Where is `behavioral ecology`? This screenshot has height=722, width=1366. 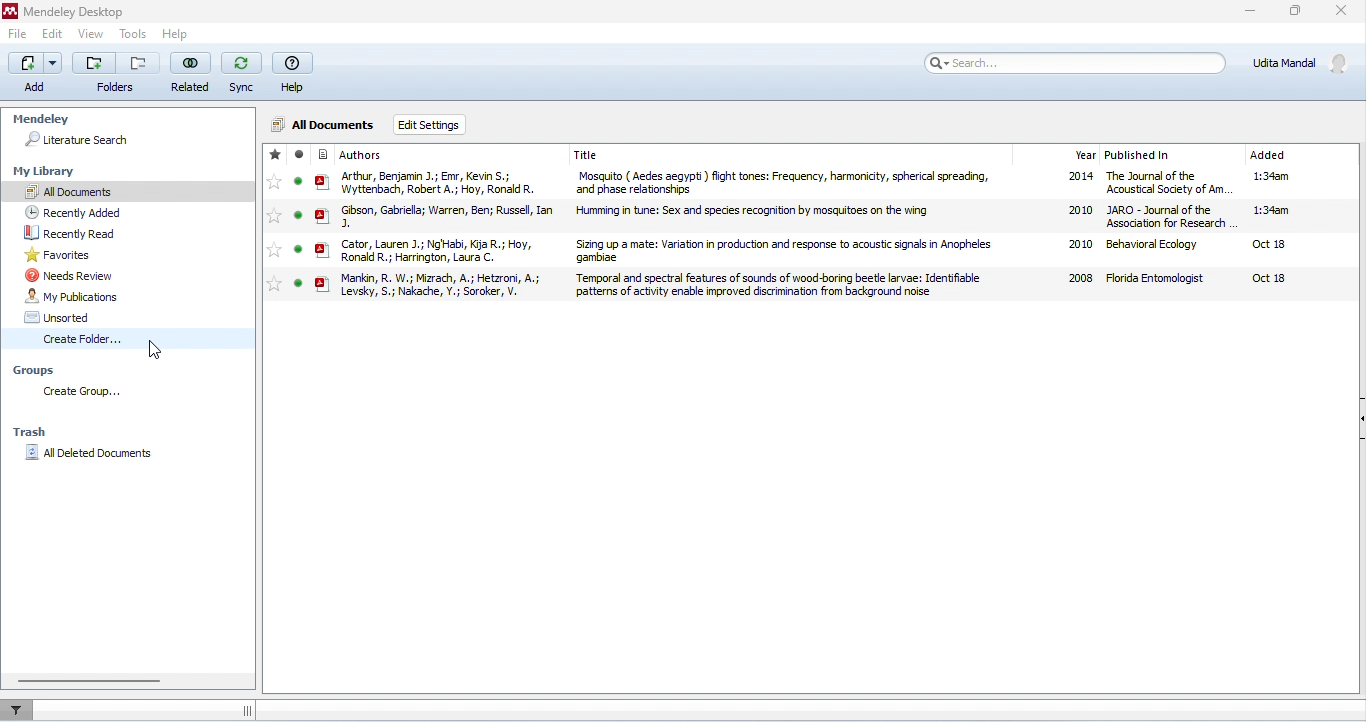 behavioral ecology is located at coordinates (1156, 247).